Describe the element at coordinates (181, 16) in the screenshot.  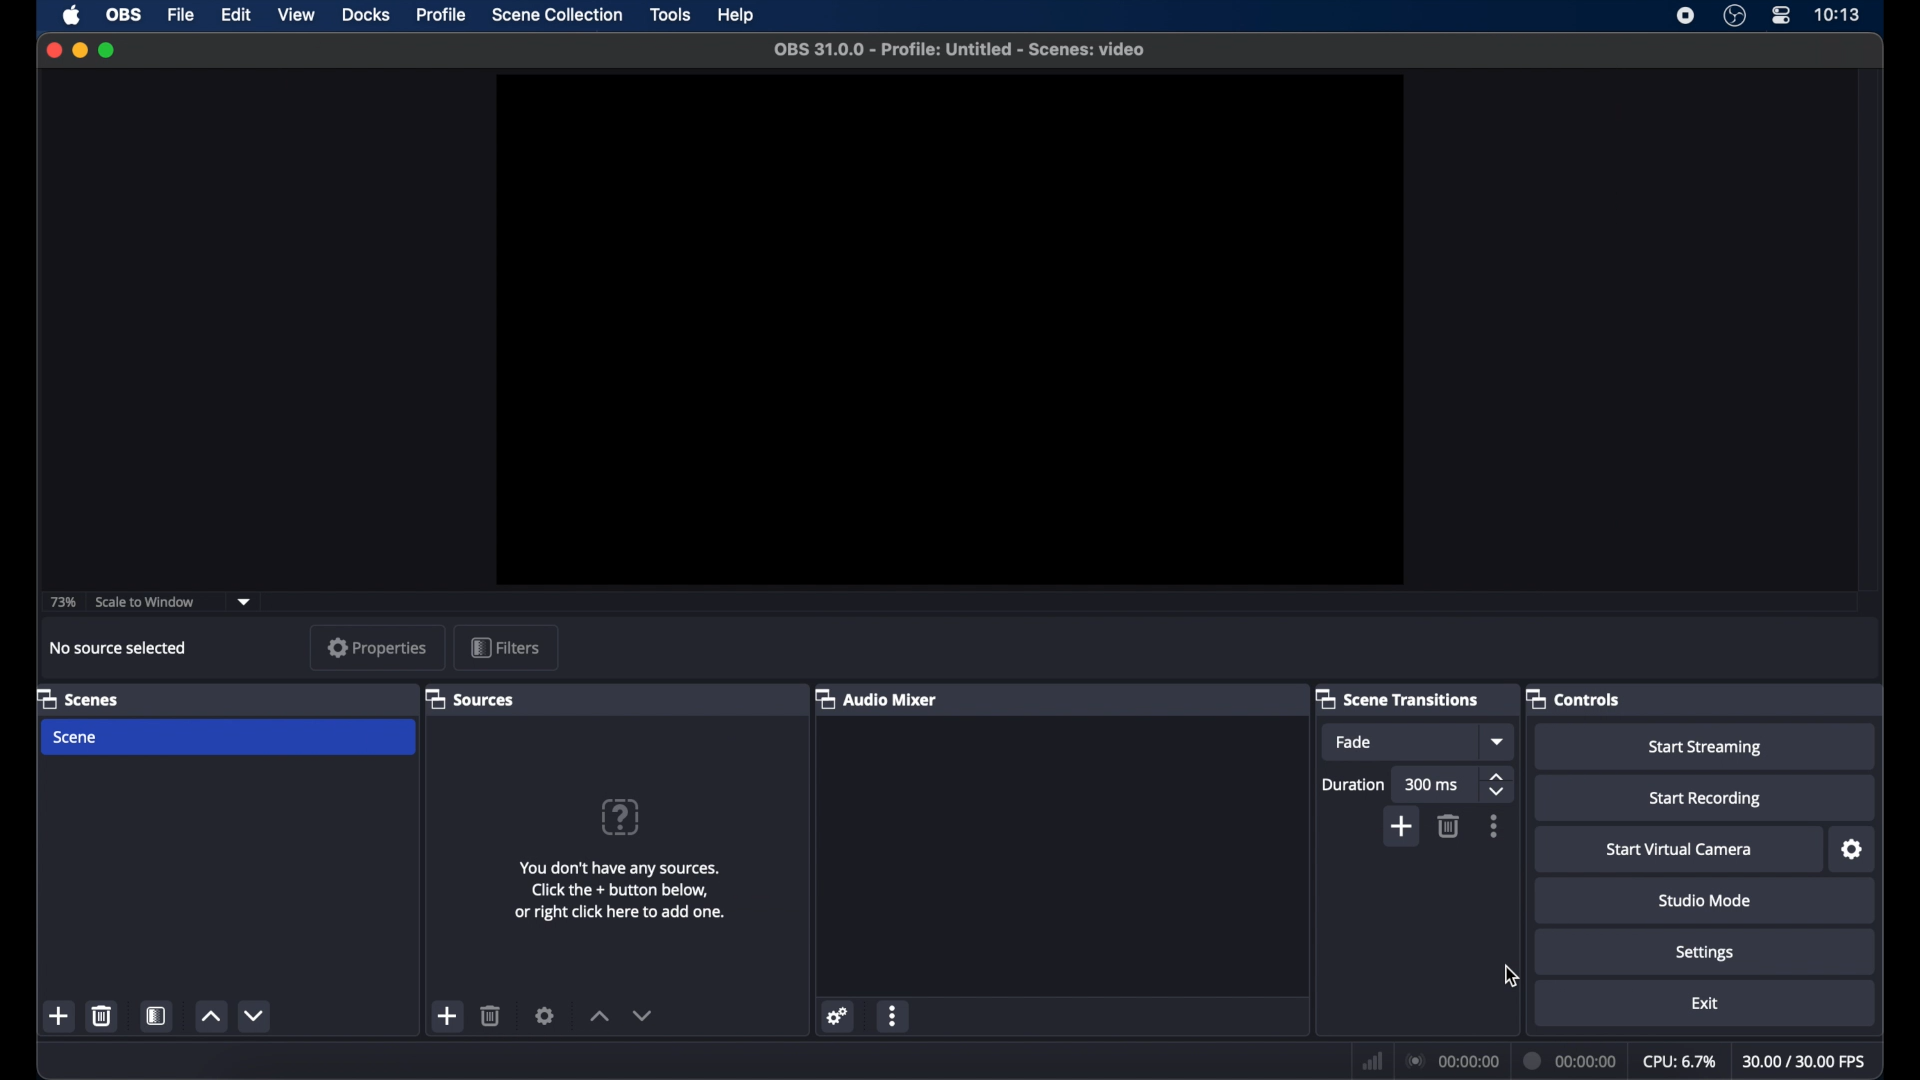
I see `file` at that location.